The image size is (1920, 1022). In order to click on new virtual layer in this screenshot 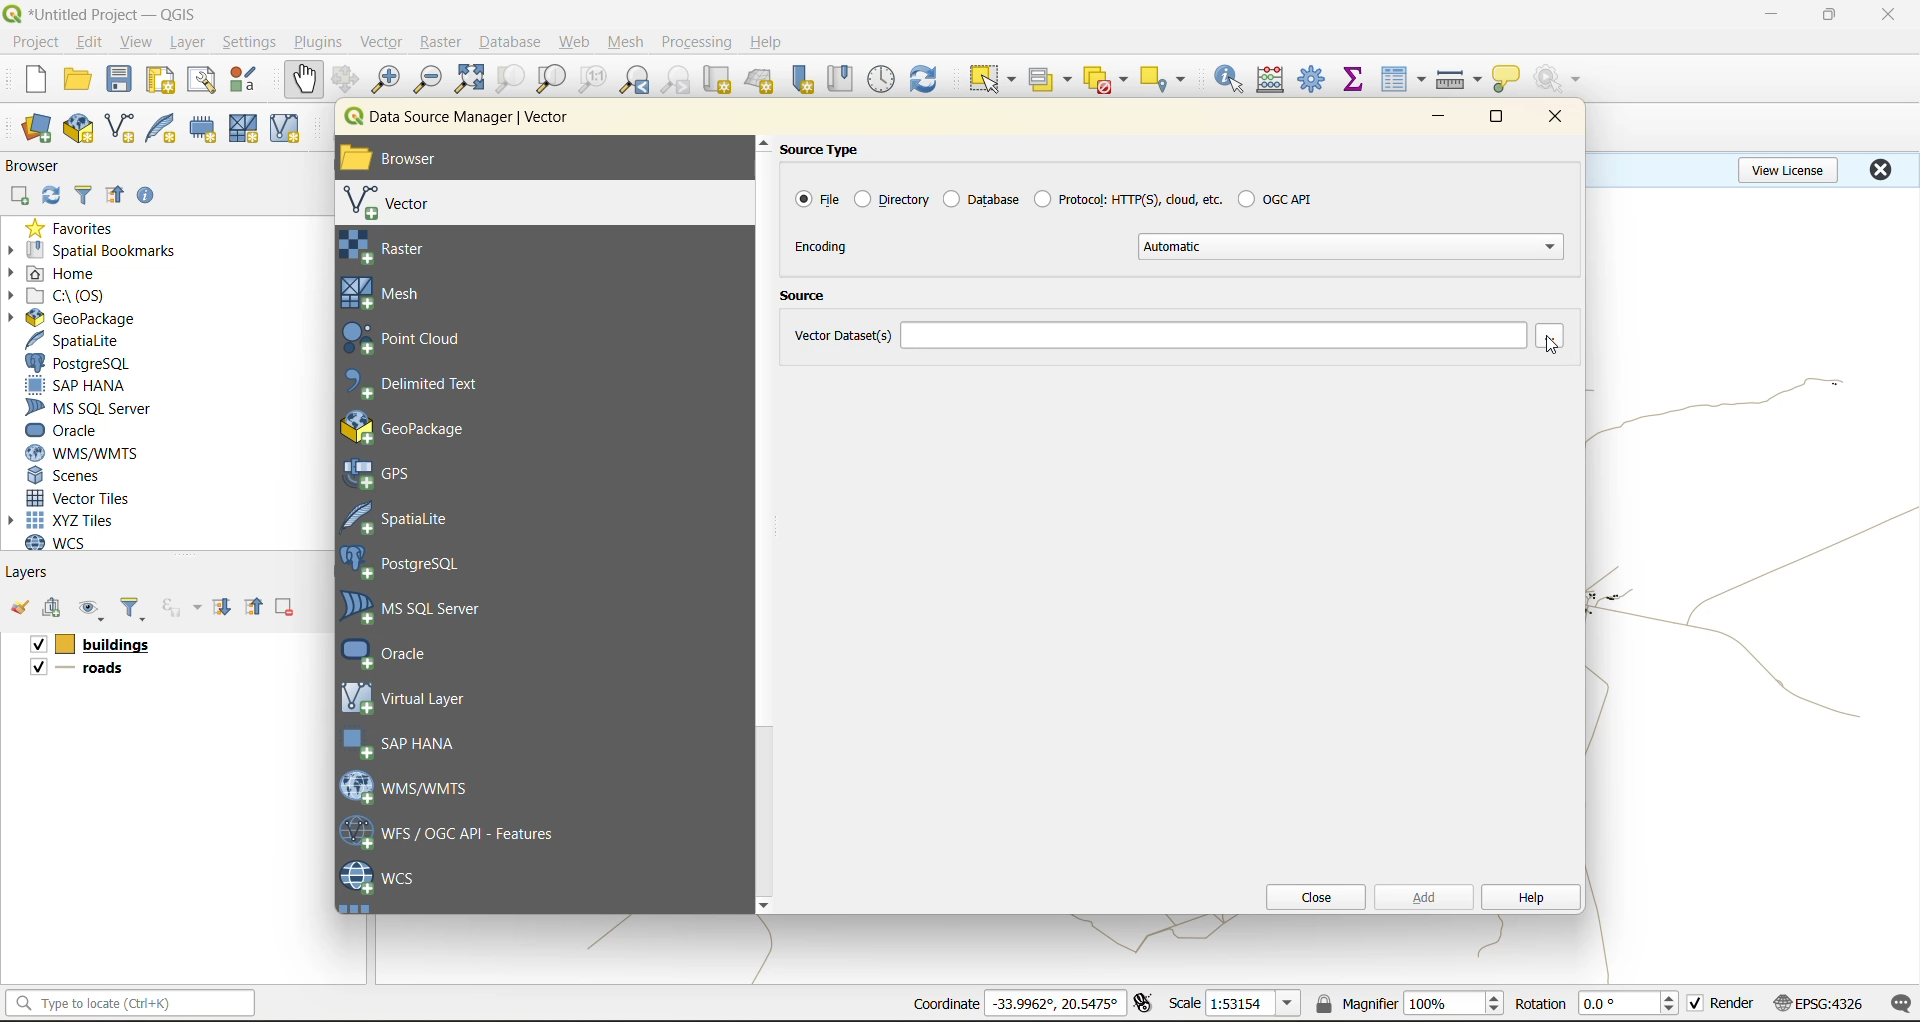, I will do `click(288, 130)`.